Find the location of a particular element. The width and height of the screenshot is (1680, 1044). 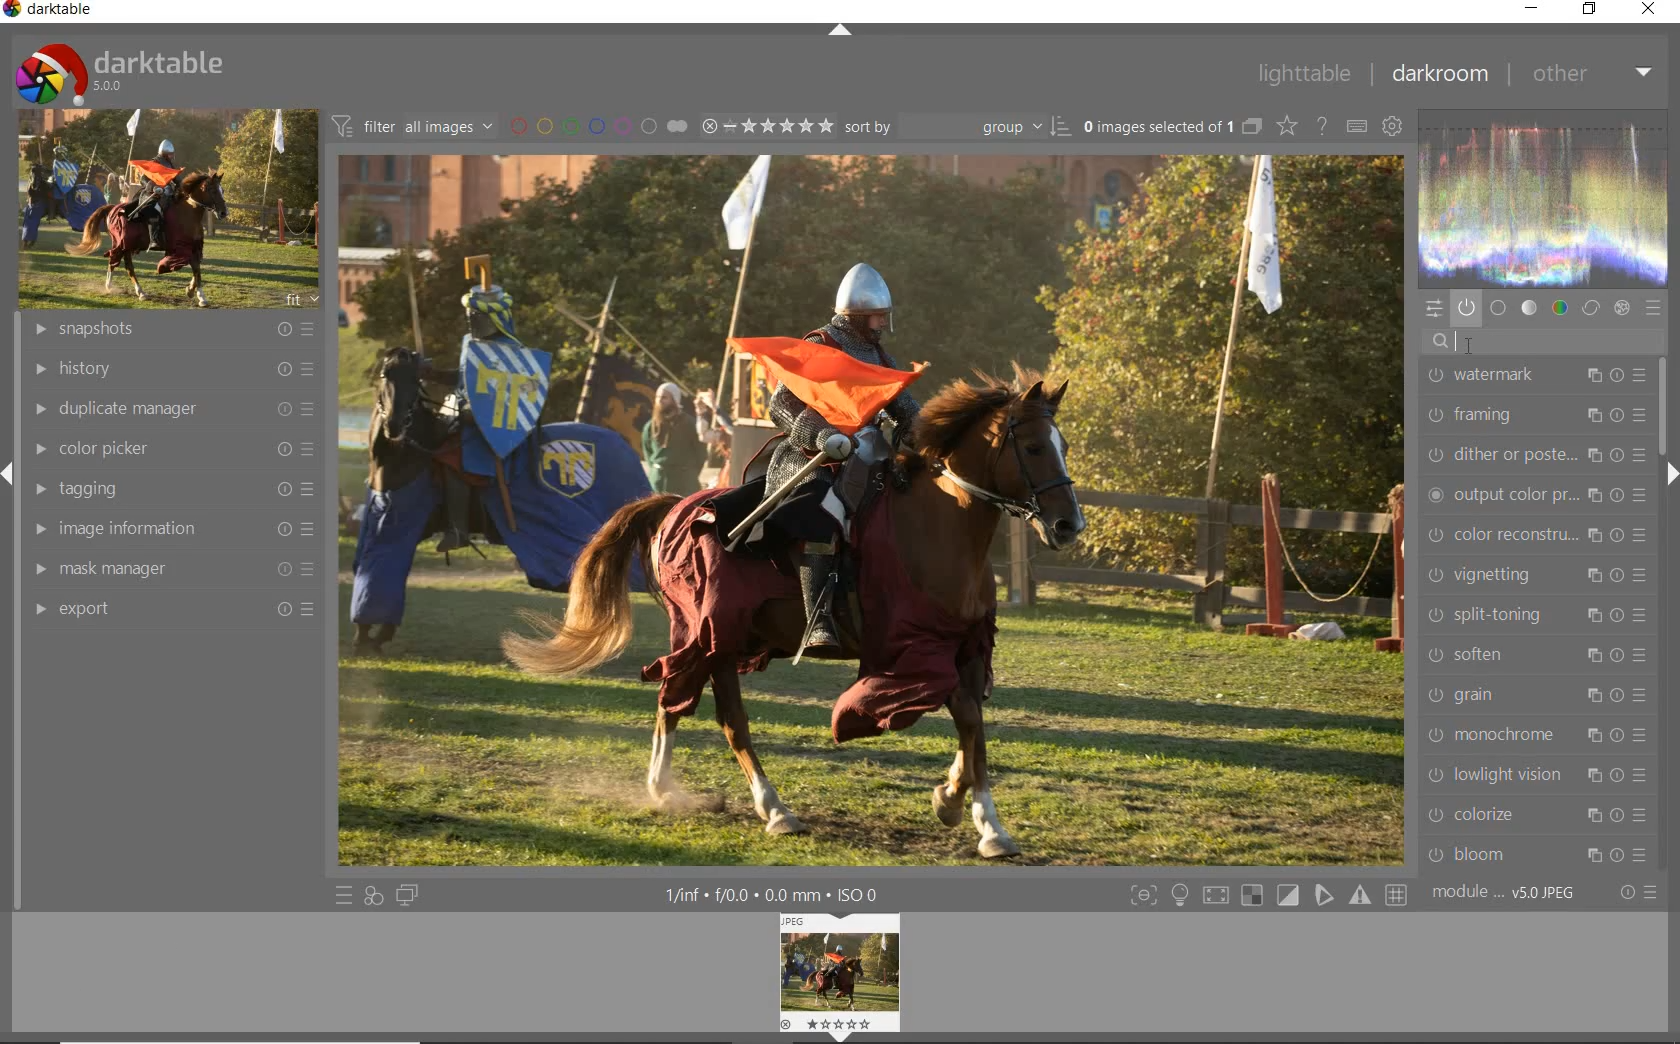

tone is located at coordinates (1530, 308).